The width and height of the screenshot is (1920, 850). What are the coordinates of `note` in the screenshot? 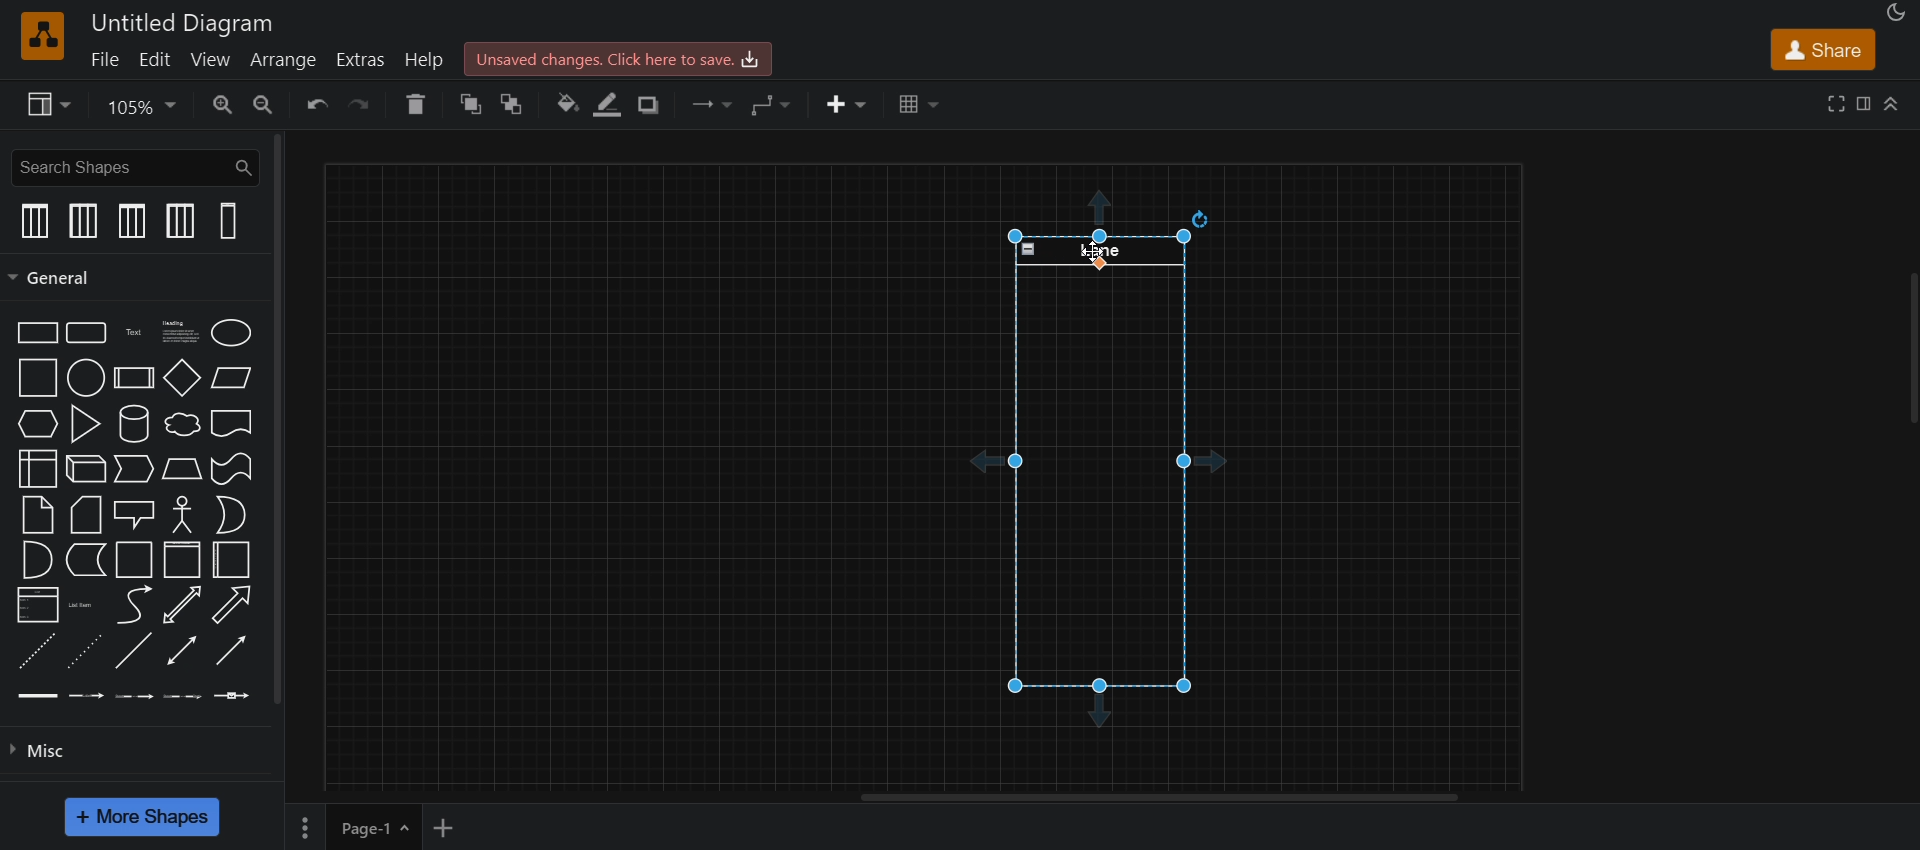 It's located at (39, 516).